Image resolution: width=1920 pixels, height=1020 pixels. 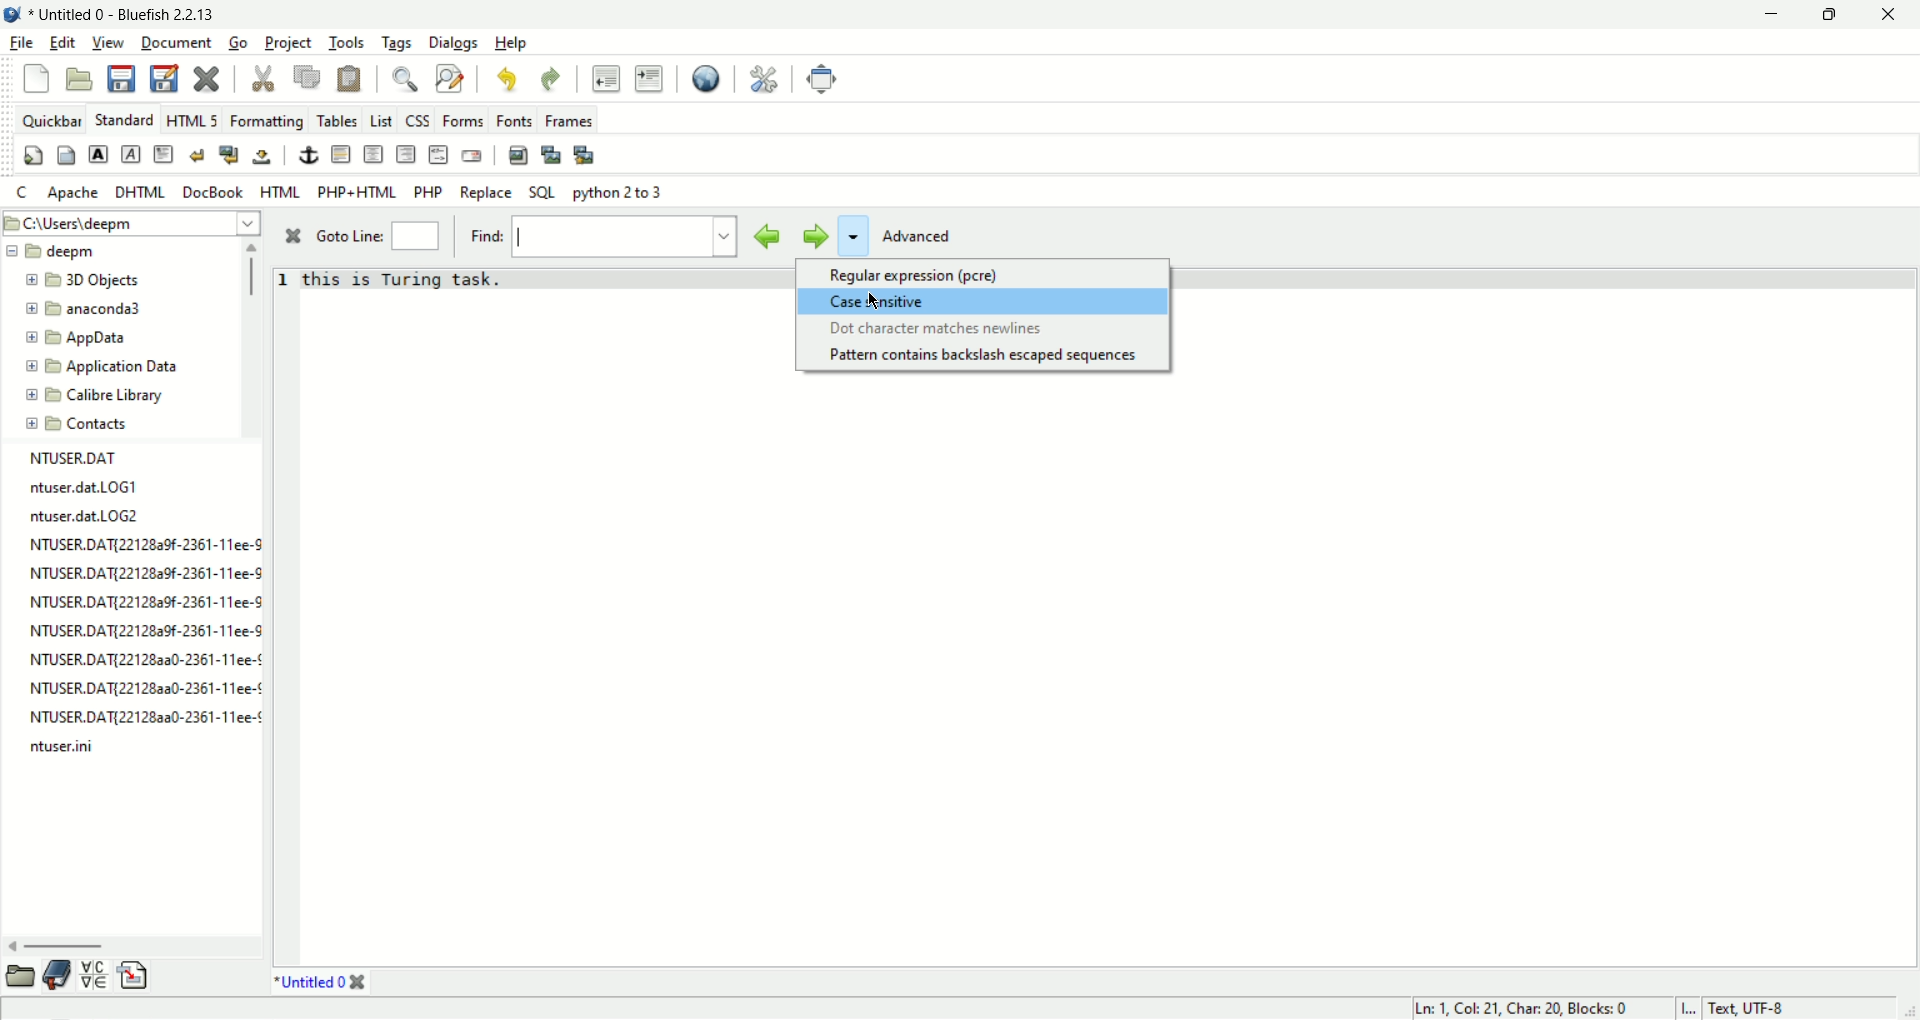 What do you see at coordinates (88, 339) in the screenshot?
I see `AppData` at bounding box center [88, 339].